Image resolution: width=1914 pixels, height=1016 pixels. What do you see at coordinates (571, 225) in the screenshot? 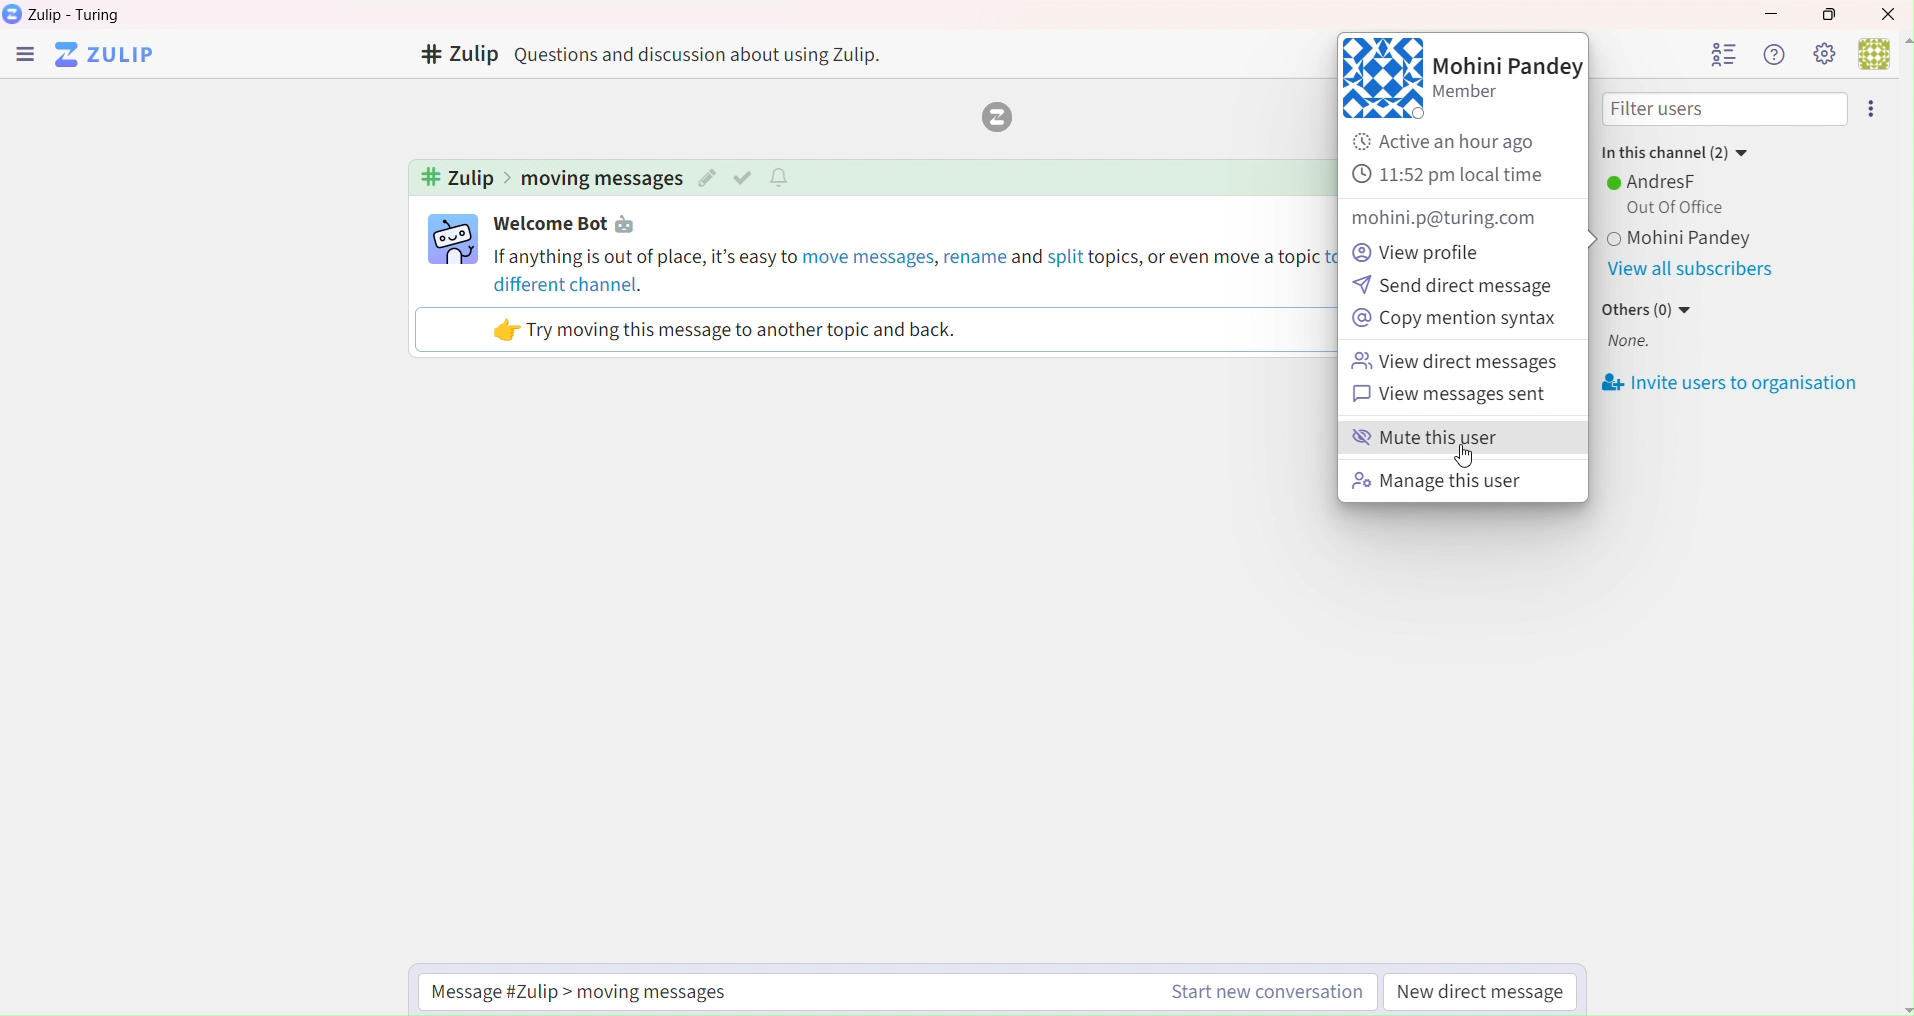
I see `Welcome Bot ` at bounding box center [571, 225].